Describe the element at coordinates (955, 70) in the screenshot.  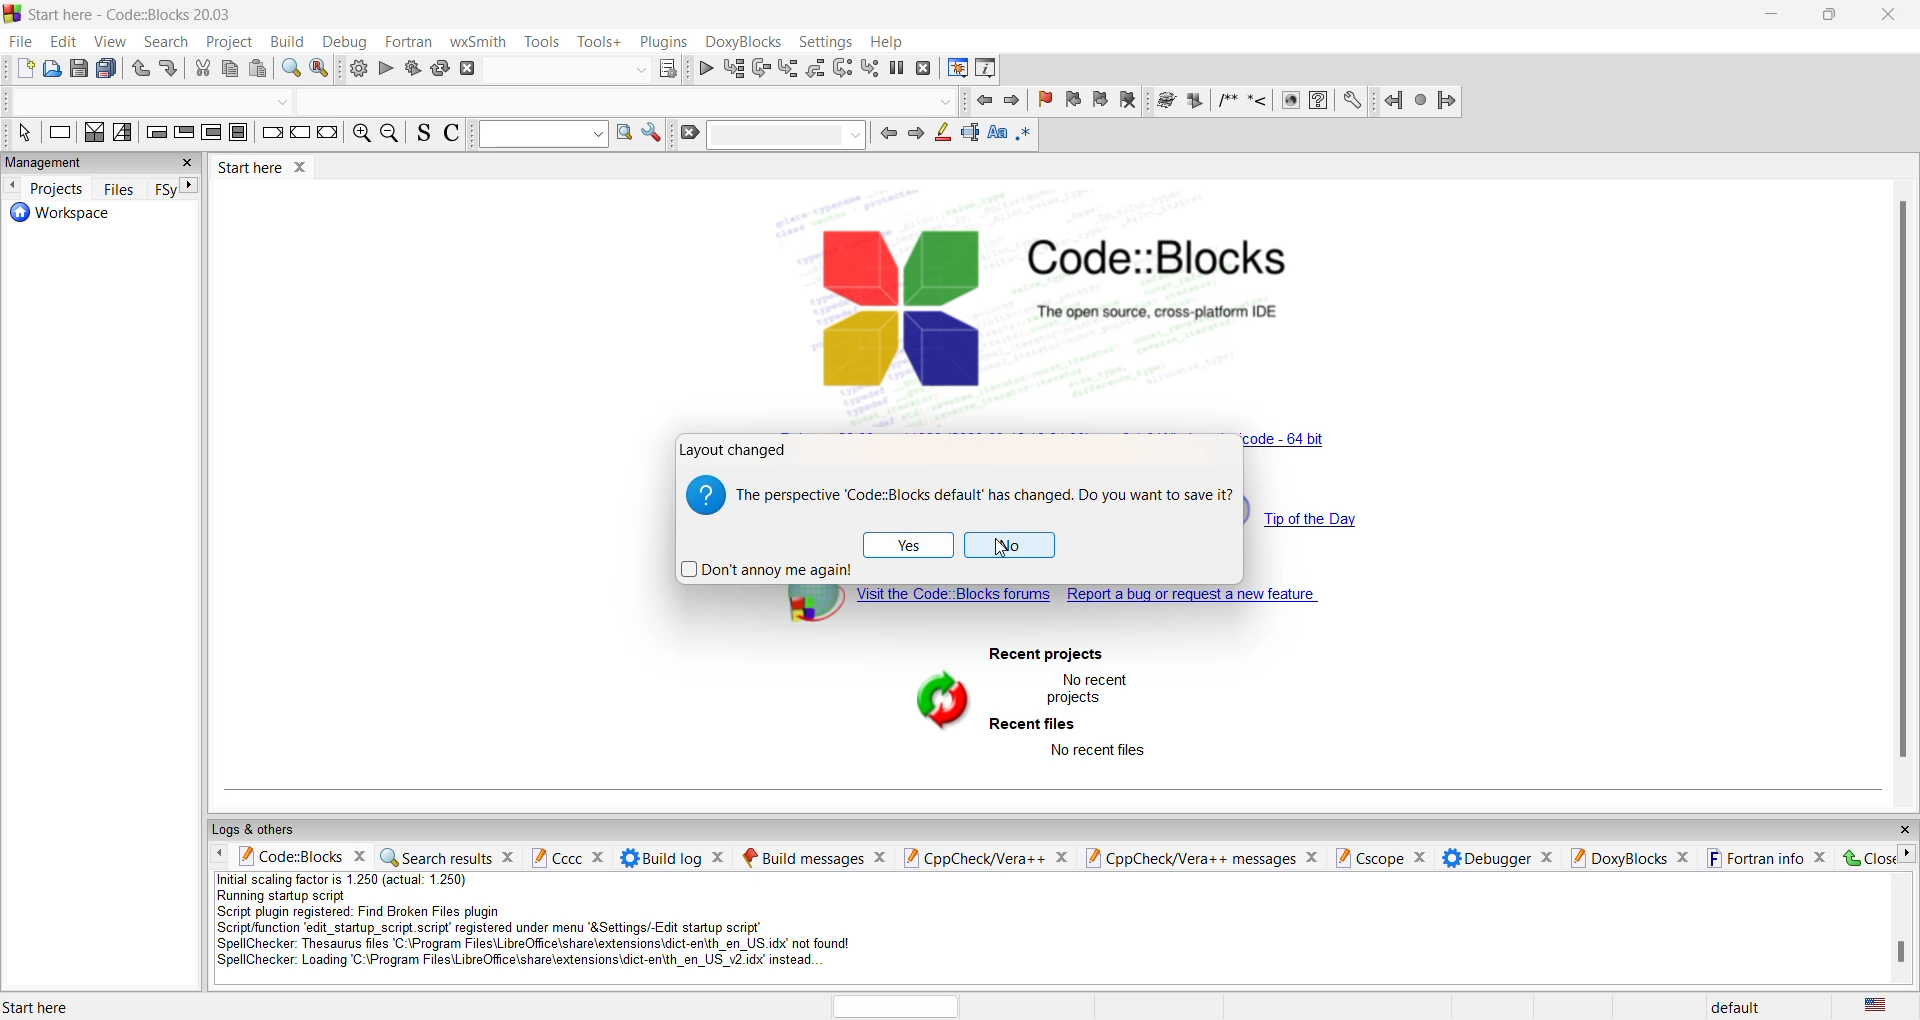
I see `debugger windows` at that location.